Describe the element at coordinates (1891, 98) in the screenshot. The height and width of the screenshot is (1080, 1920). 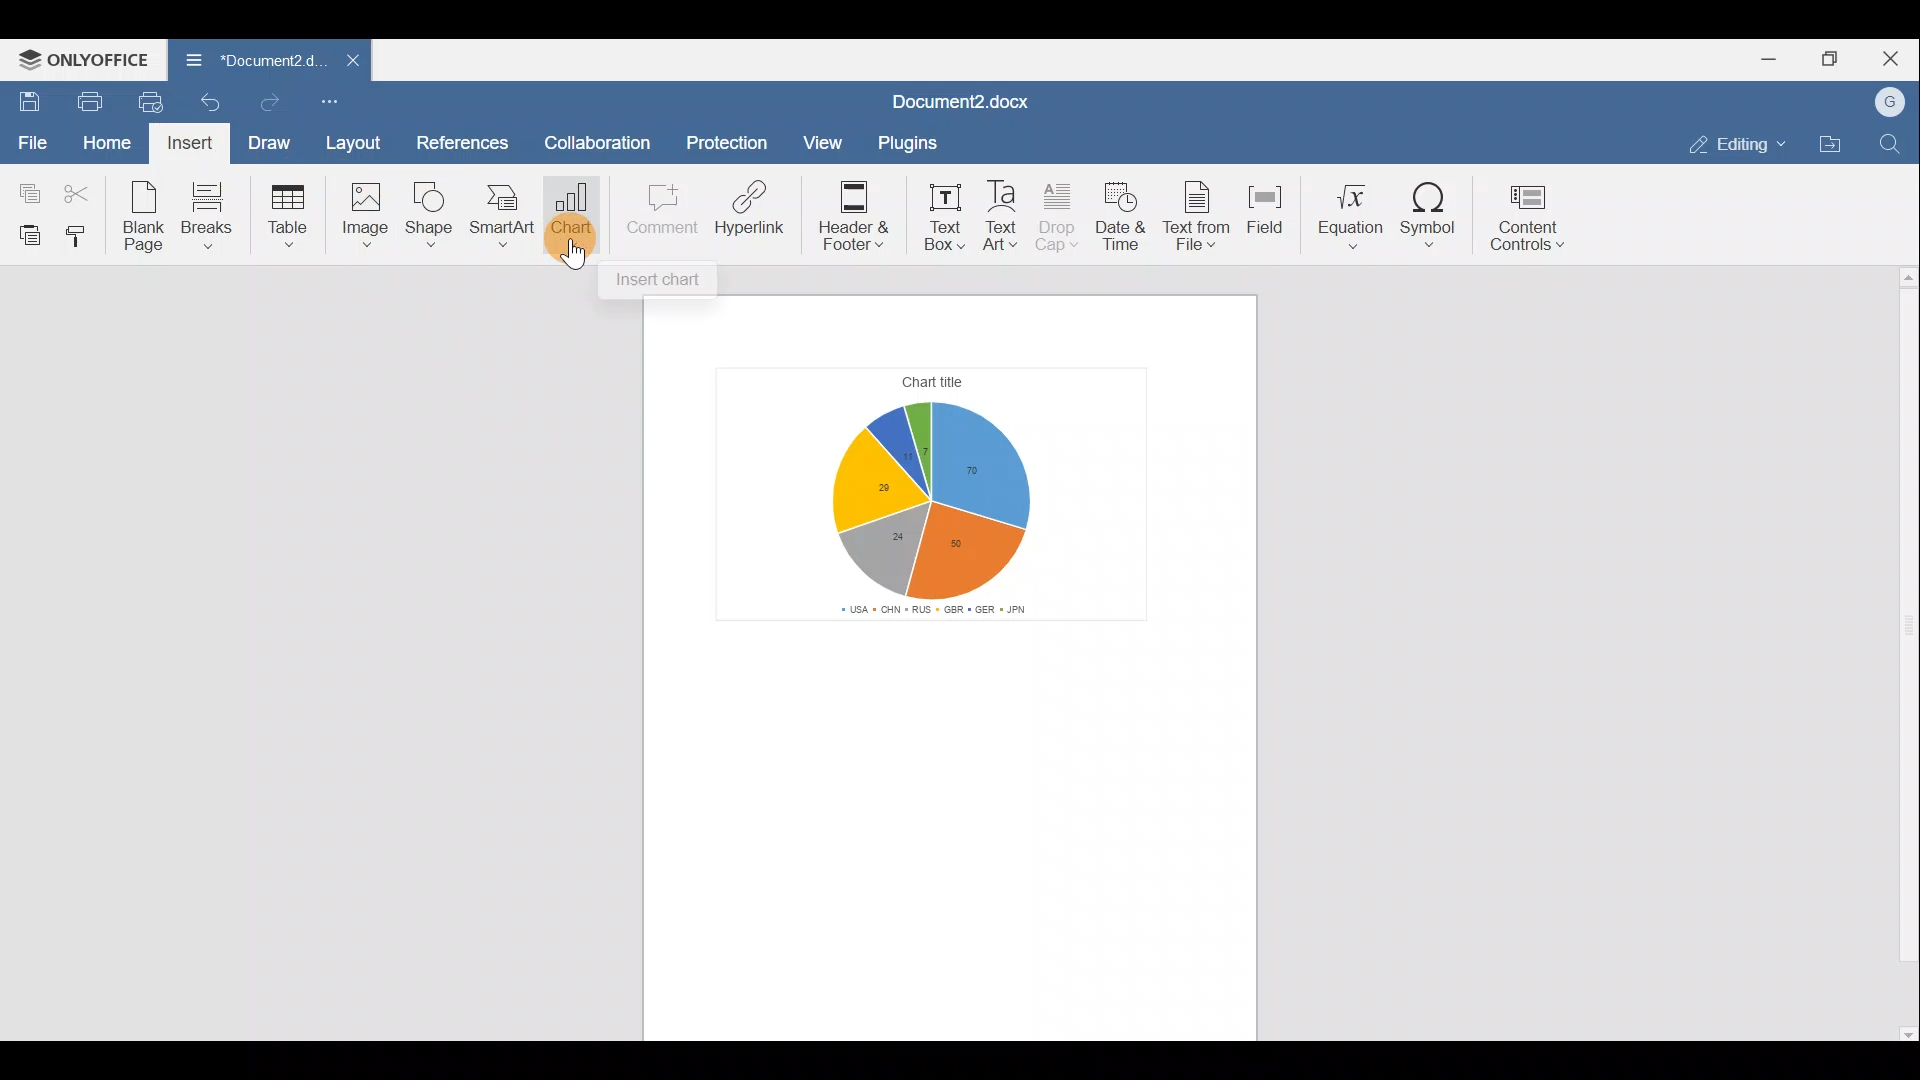
I see `Account name` at that location.